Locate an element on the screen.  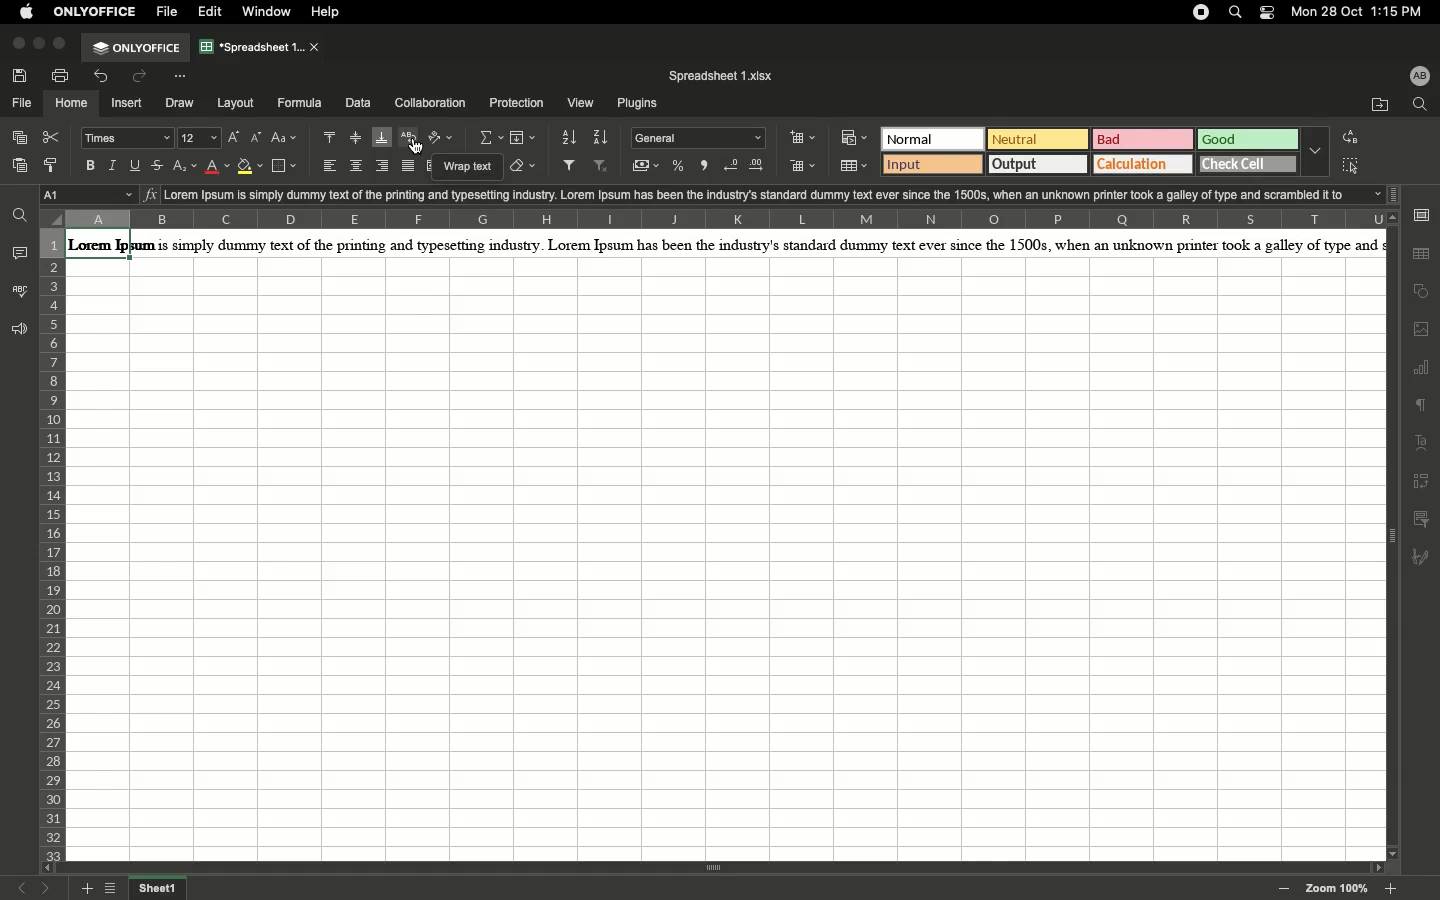
Align middle is located at coordinates (356, 138).